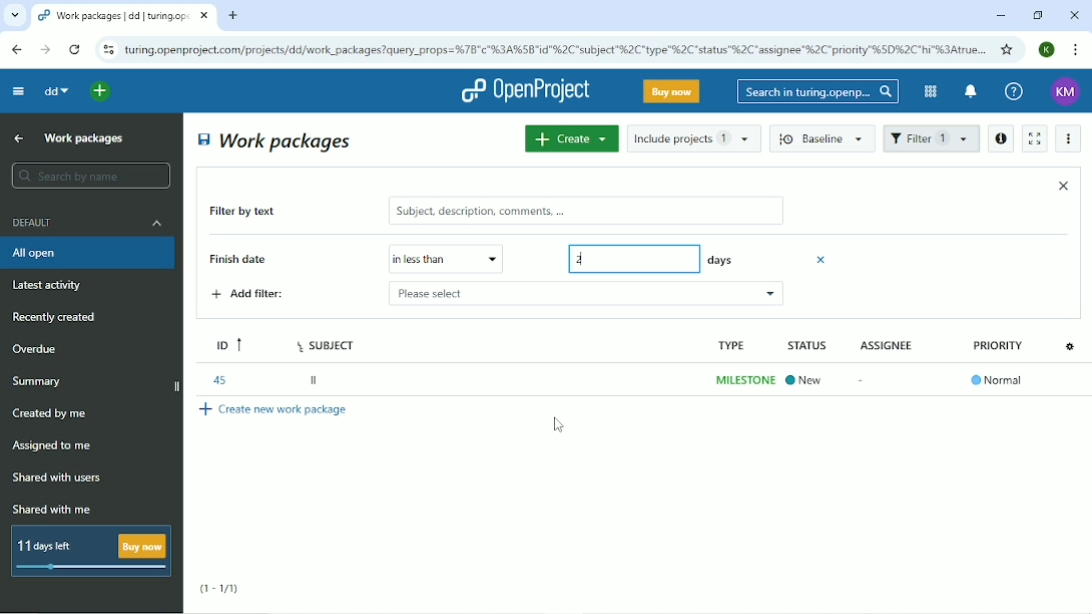 This screenshot has height=614, width=1092. I want to click on ll, so click(316, 386).